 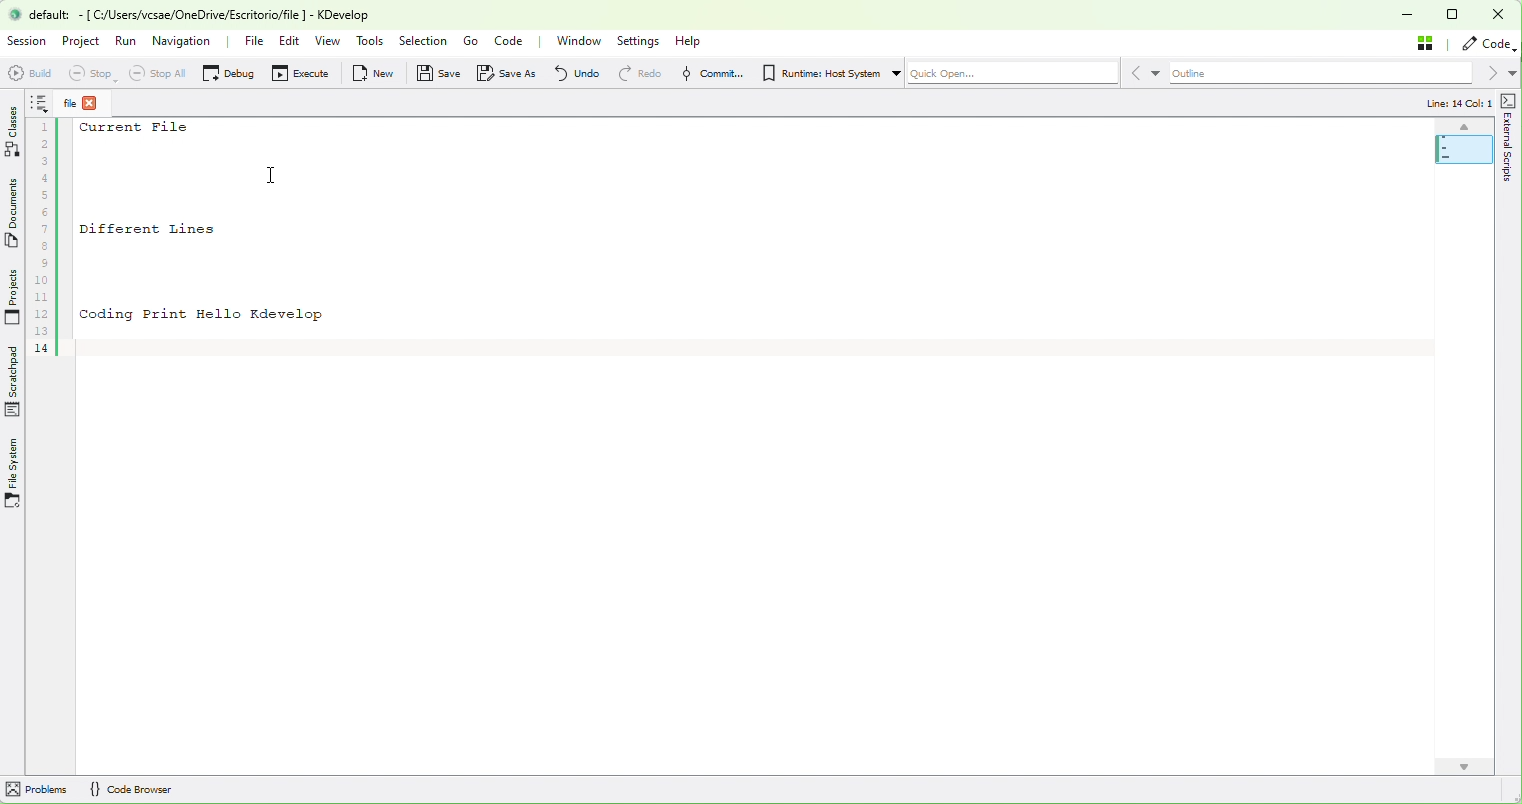 I want to click on Help, so click(x=691, y=41).